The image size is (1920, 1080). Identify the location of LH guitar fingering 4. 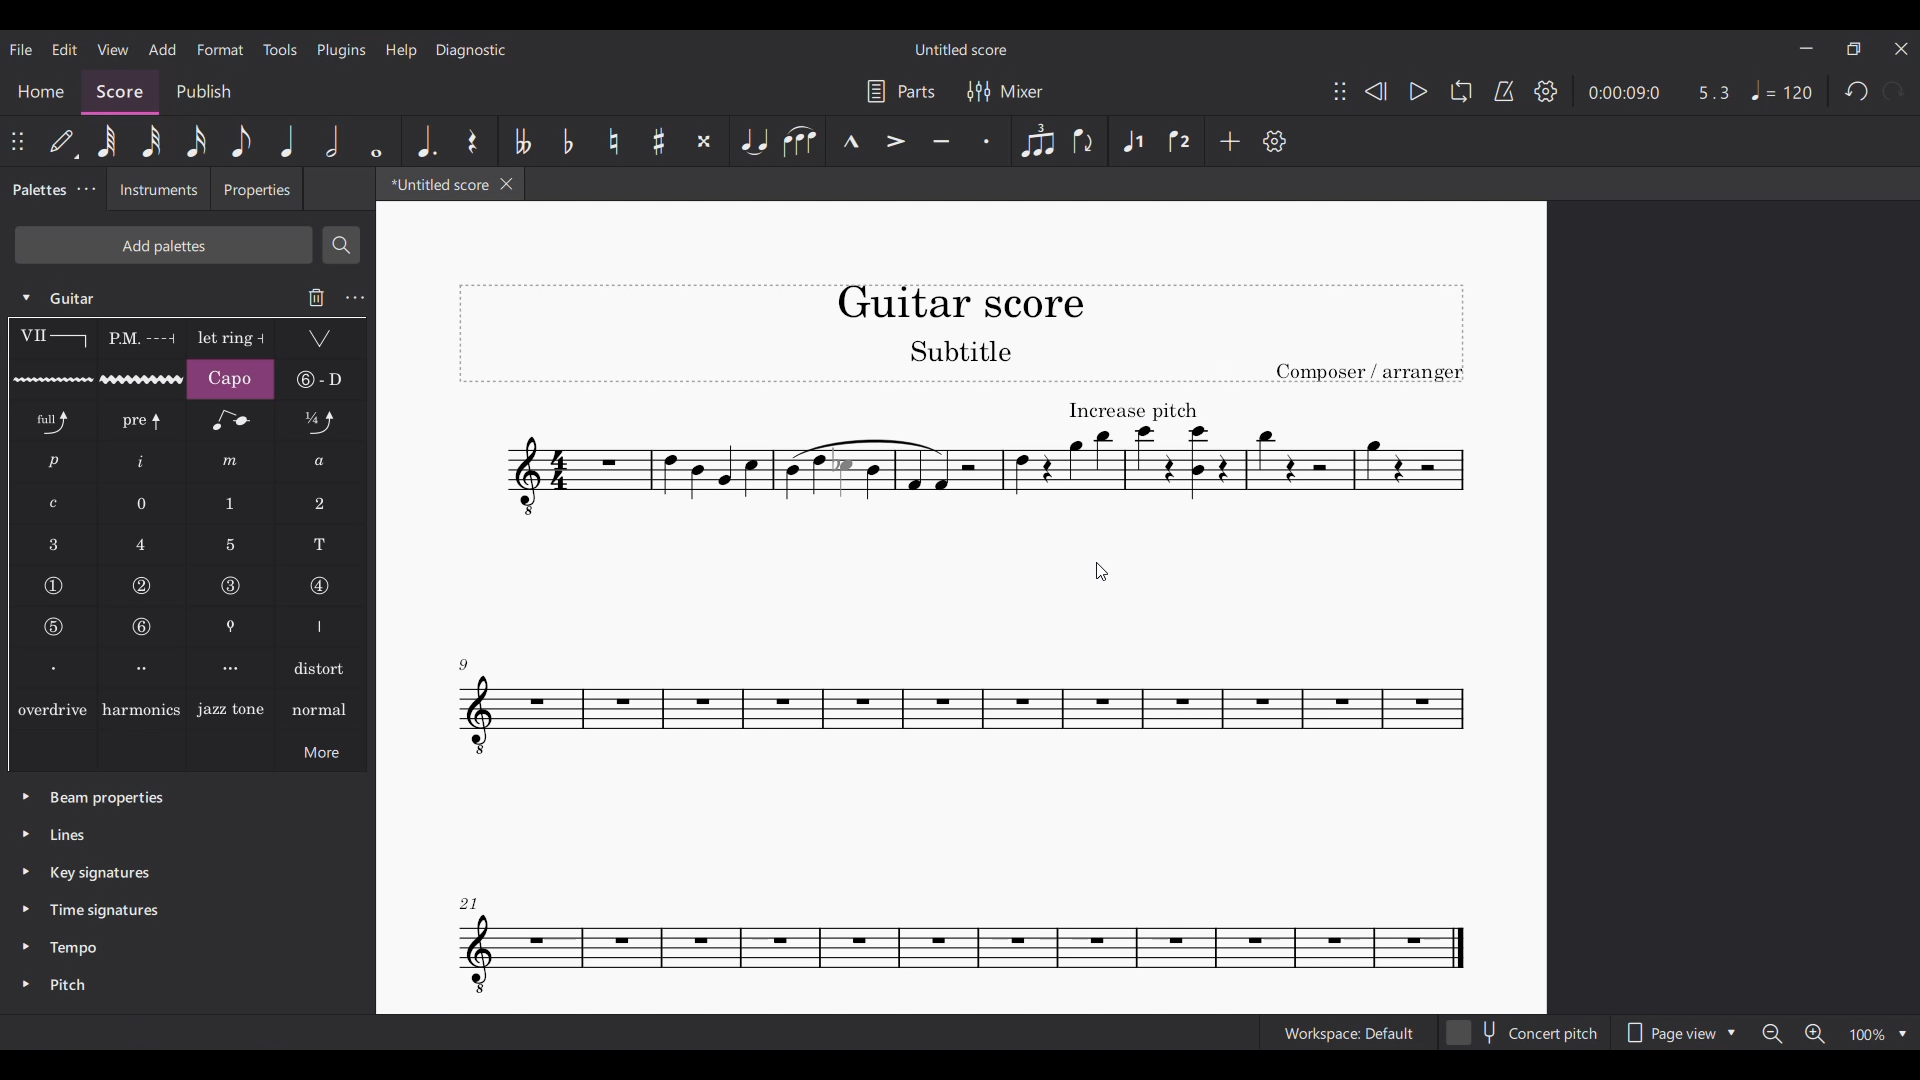
(143, 544).